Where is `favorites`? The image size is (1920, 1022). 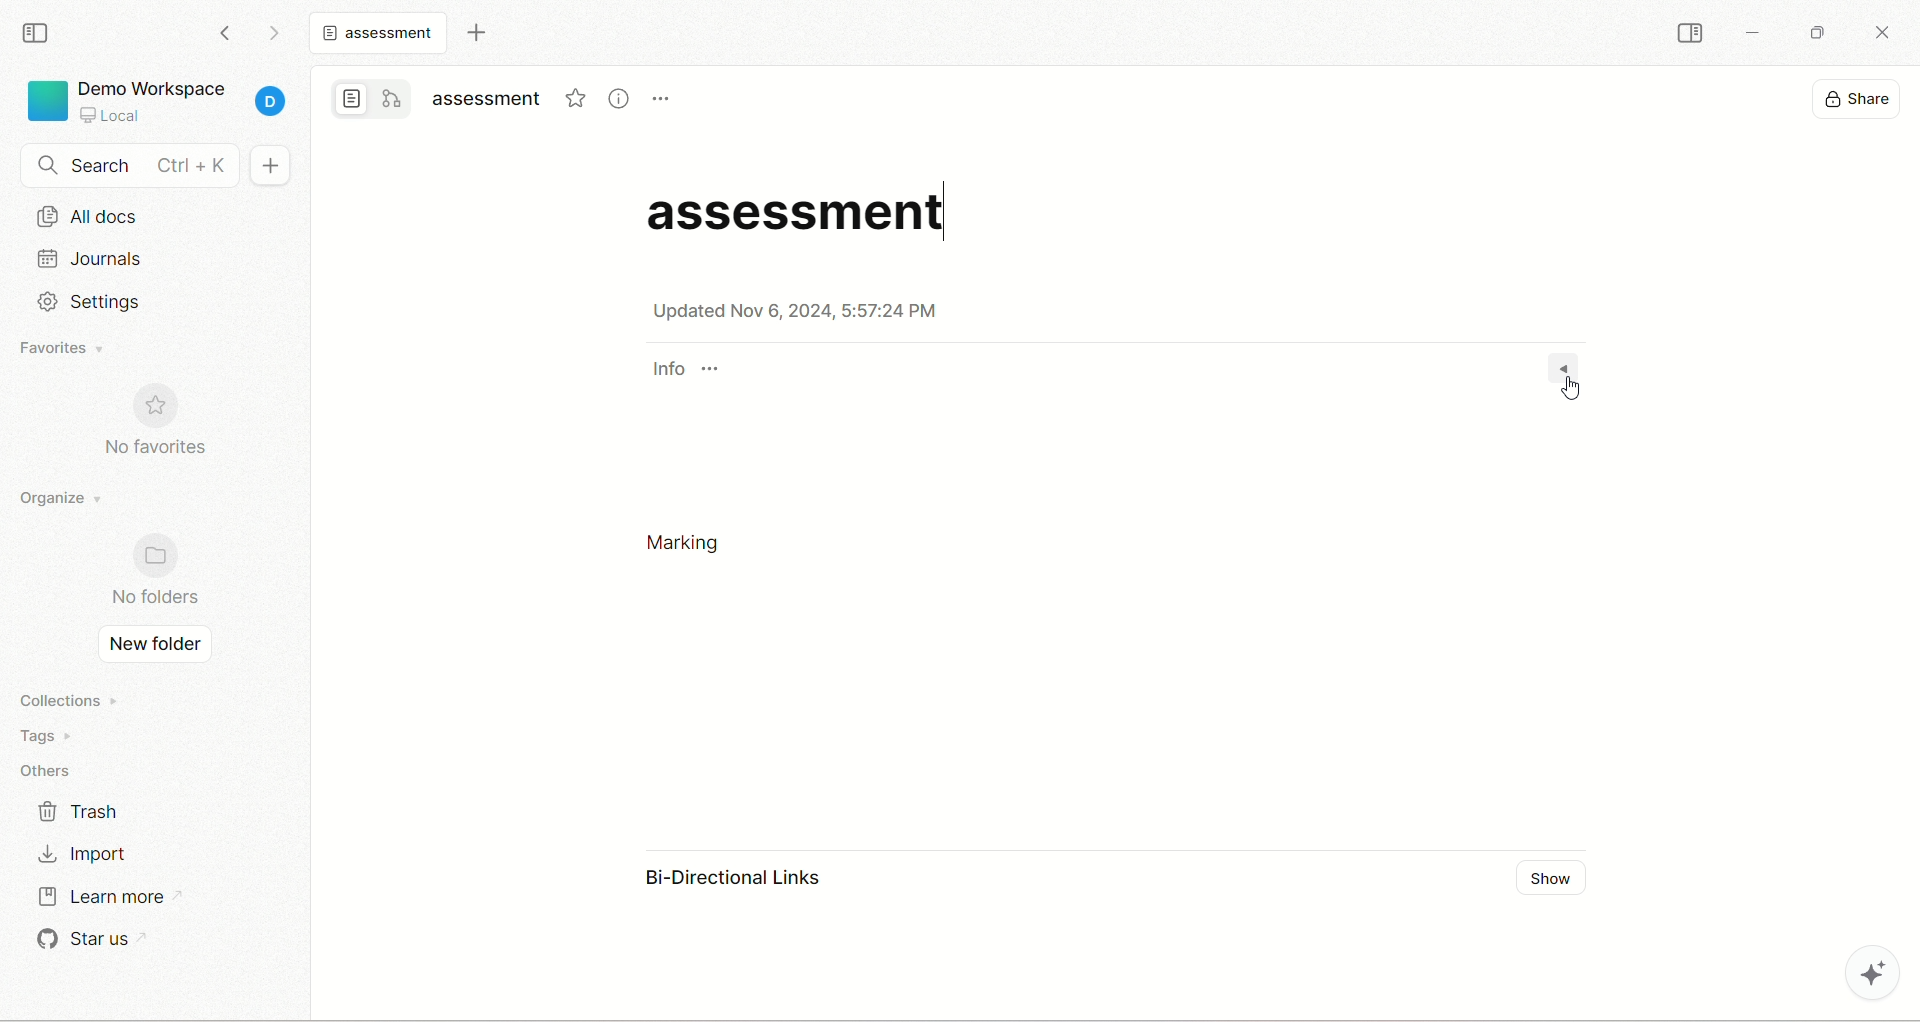
favorites is located at coordinates (575, 97).